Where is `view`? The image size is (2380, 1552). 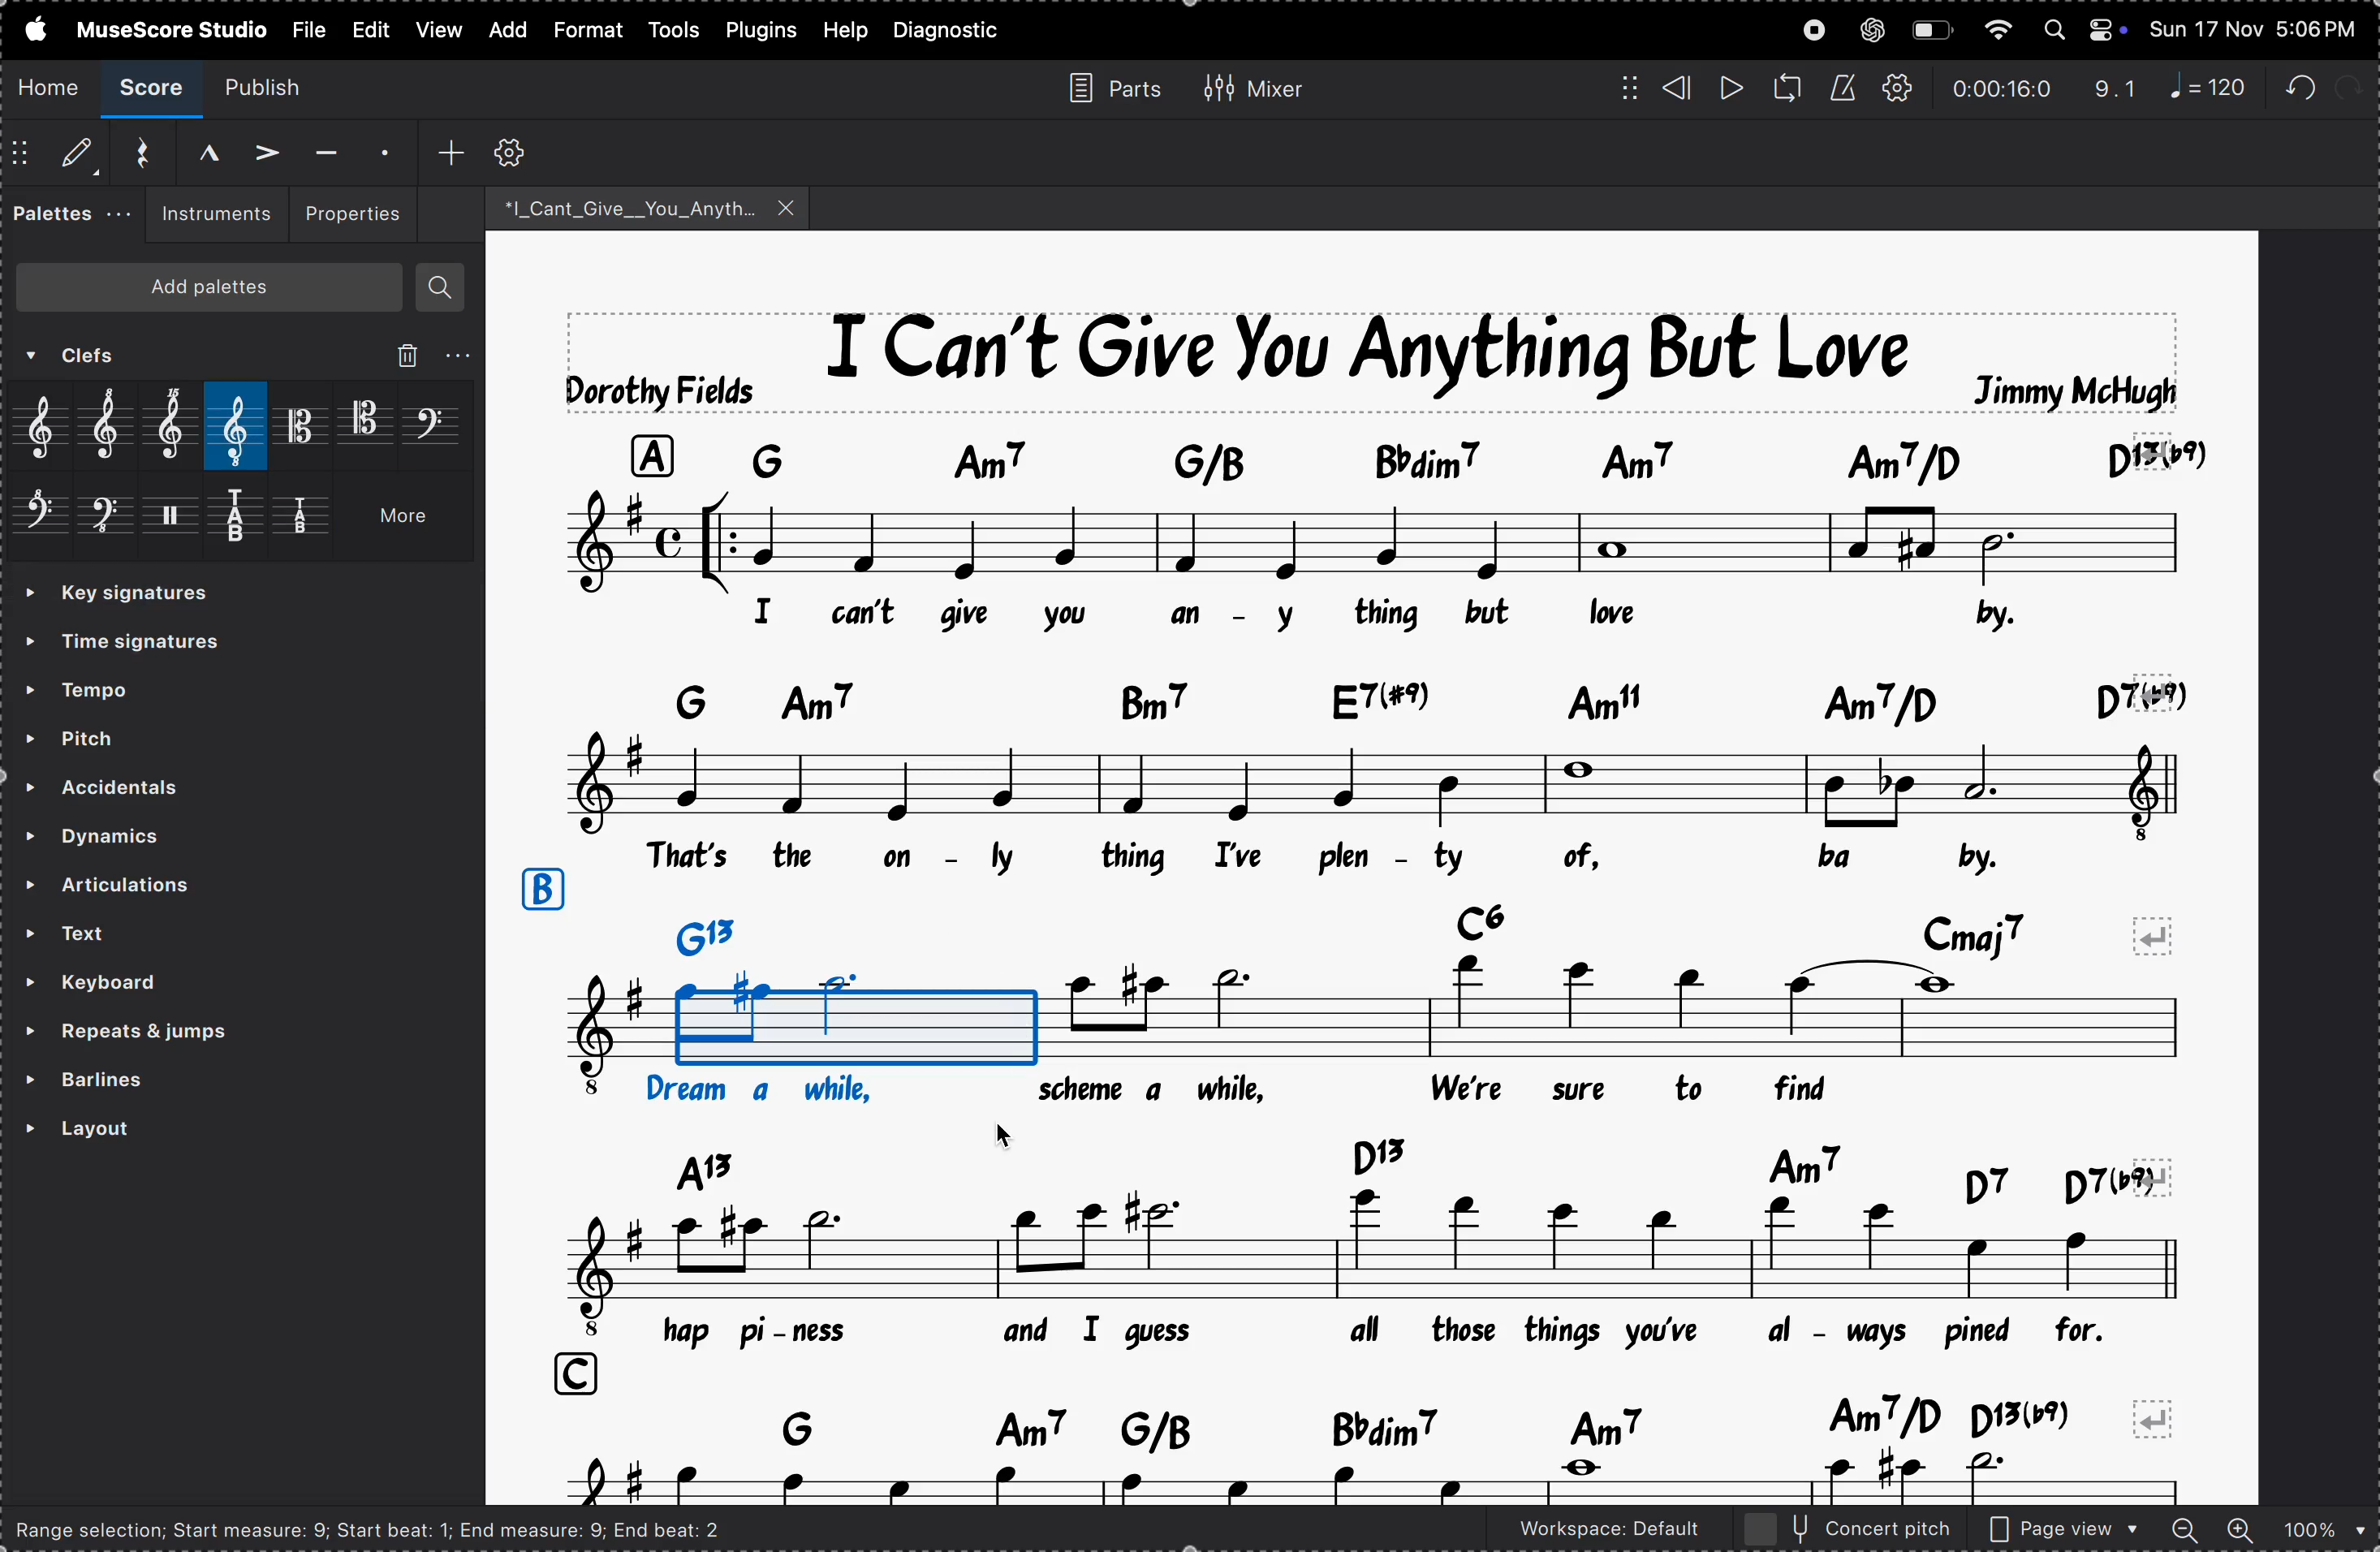
view is located at coordinates (436, 29).